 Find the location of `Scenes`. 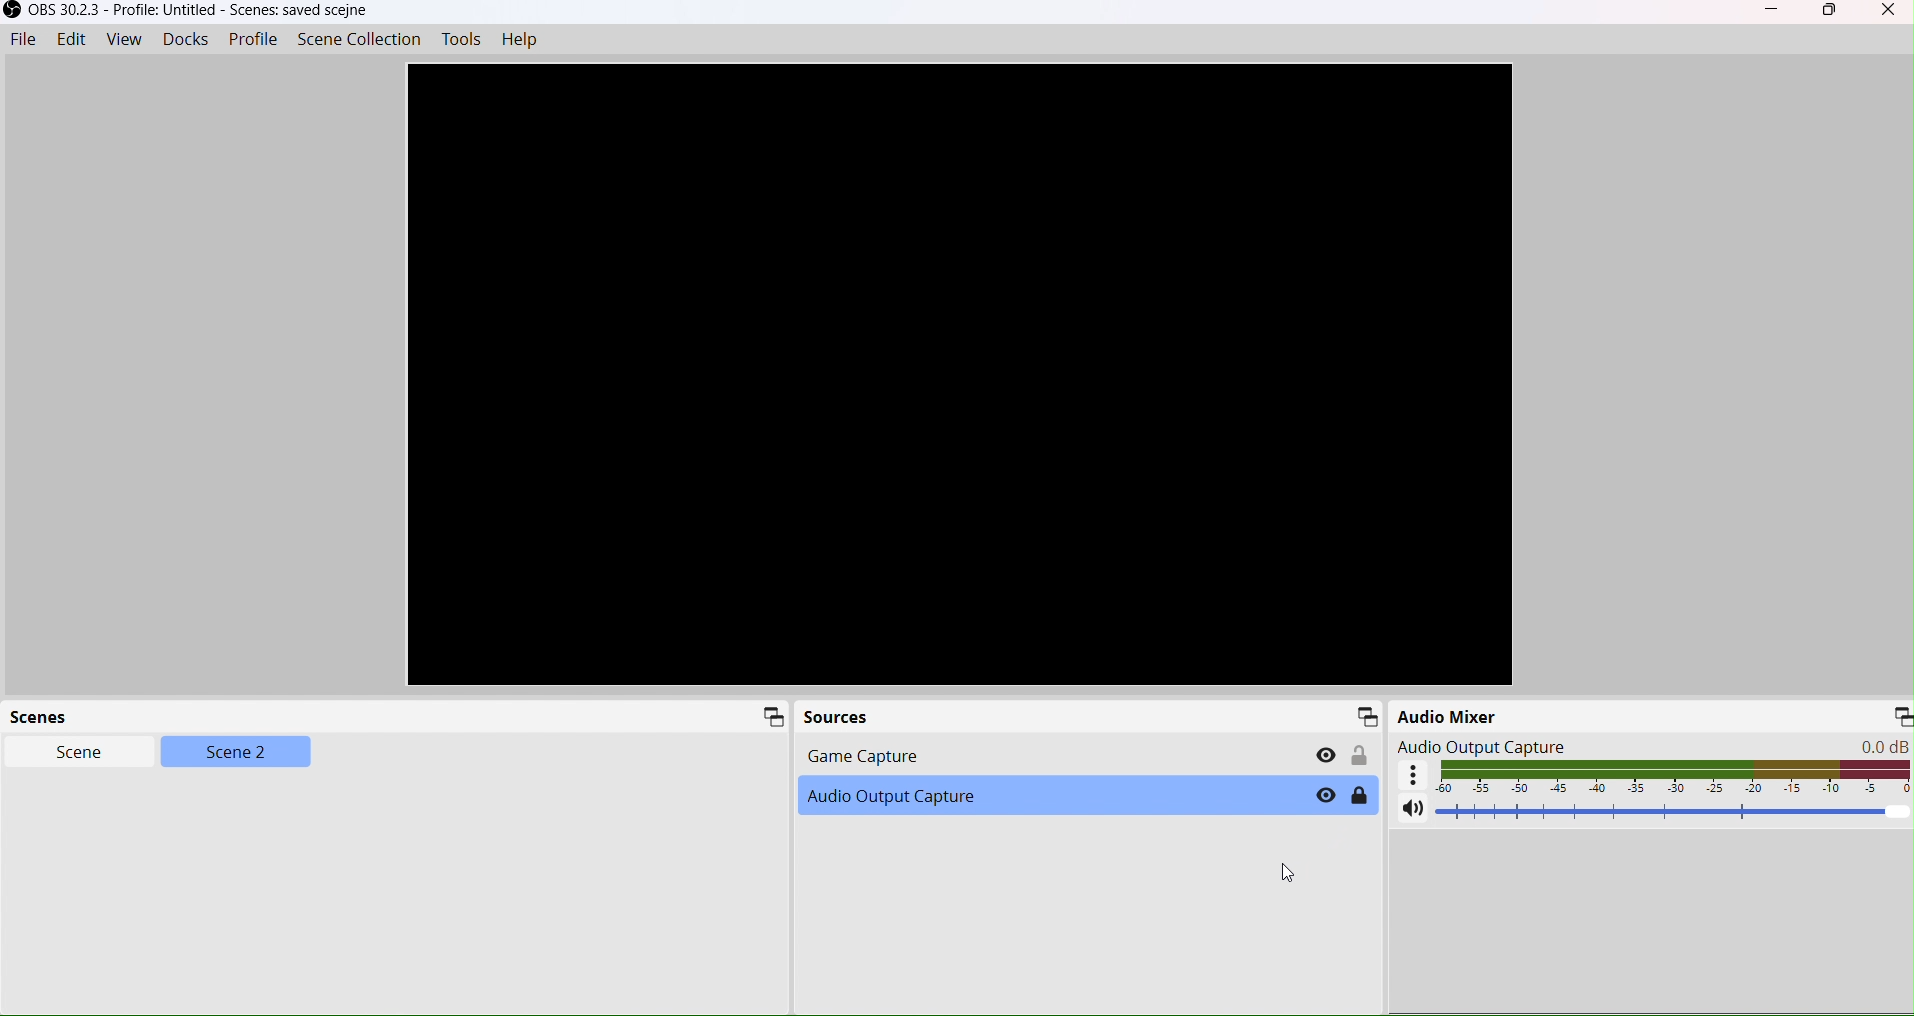

Scenes is located at coordinates (187, 714).